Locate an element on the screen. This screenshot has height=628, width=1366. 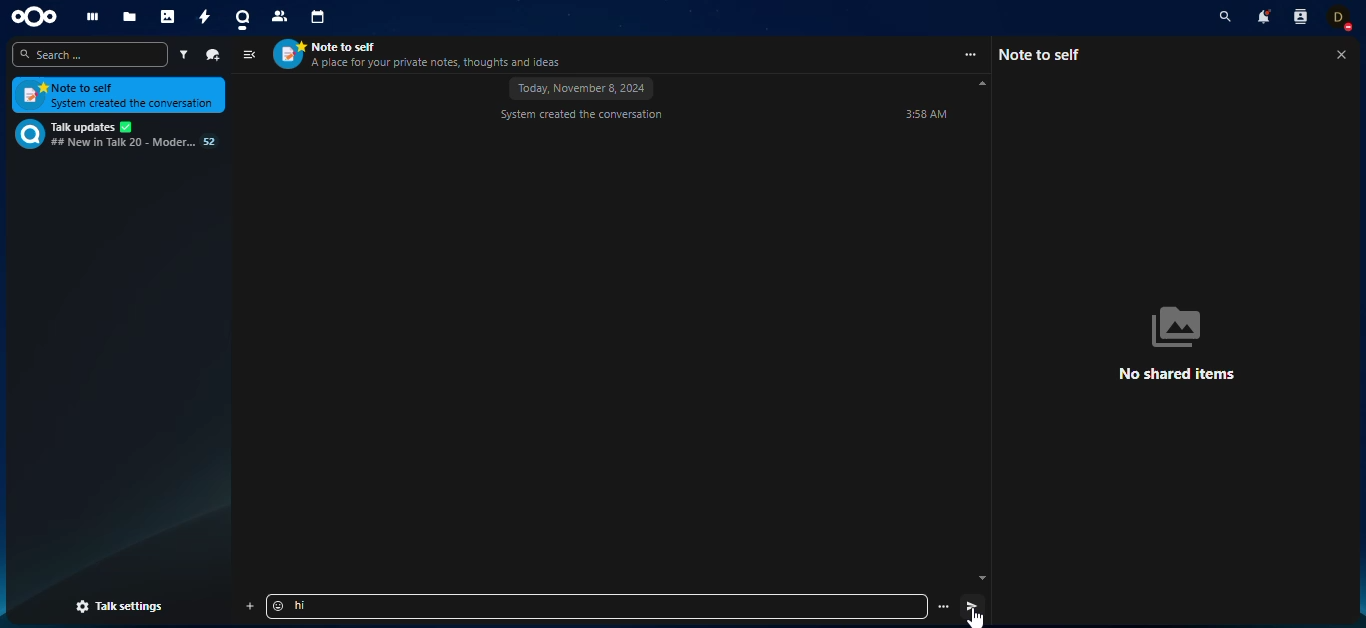
talk settings is located at coordinates (120, 607).